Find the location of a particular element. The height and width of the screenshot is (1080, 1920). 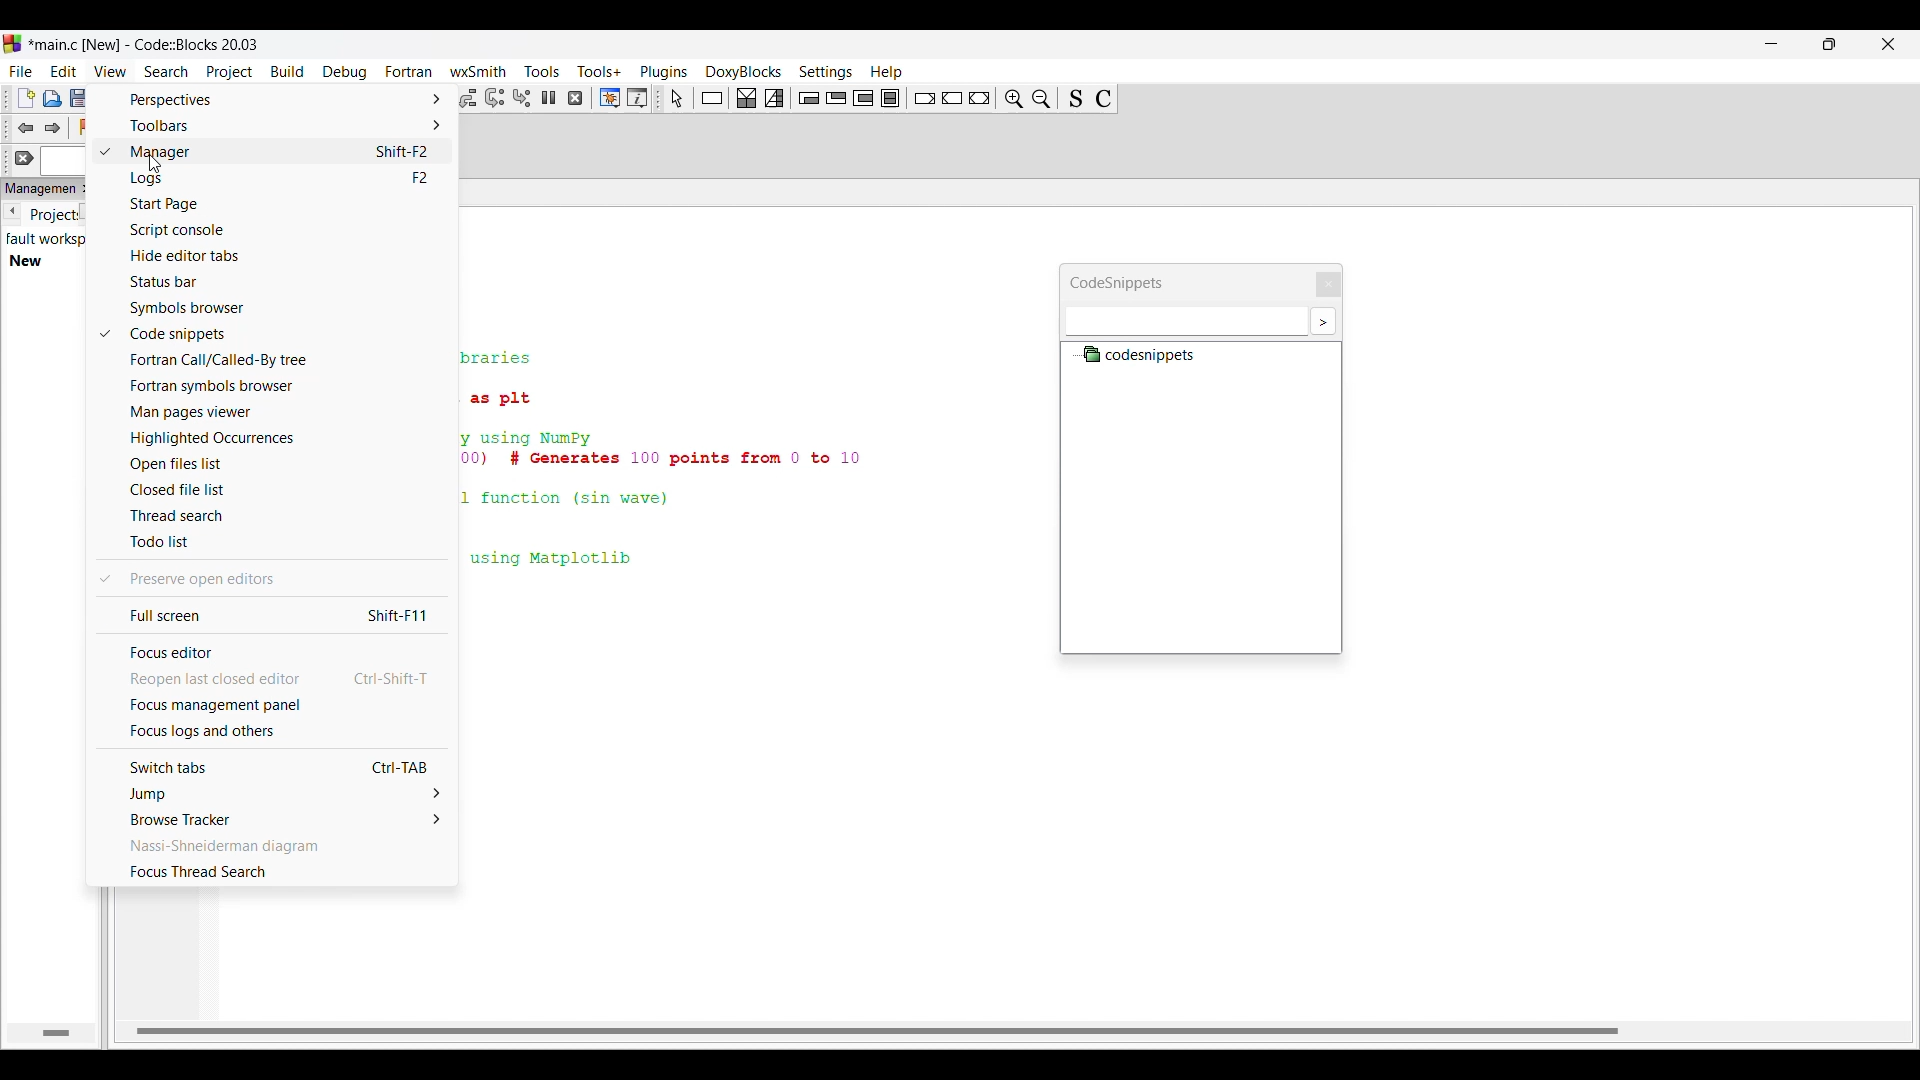

File menu is located at coordinates (21, 72).